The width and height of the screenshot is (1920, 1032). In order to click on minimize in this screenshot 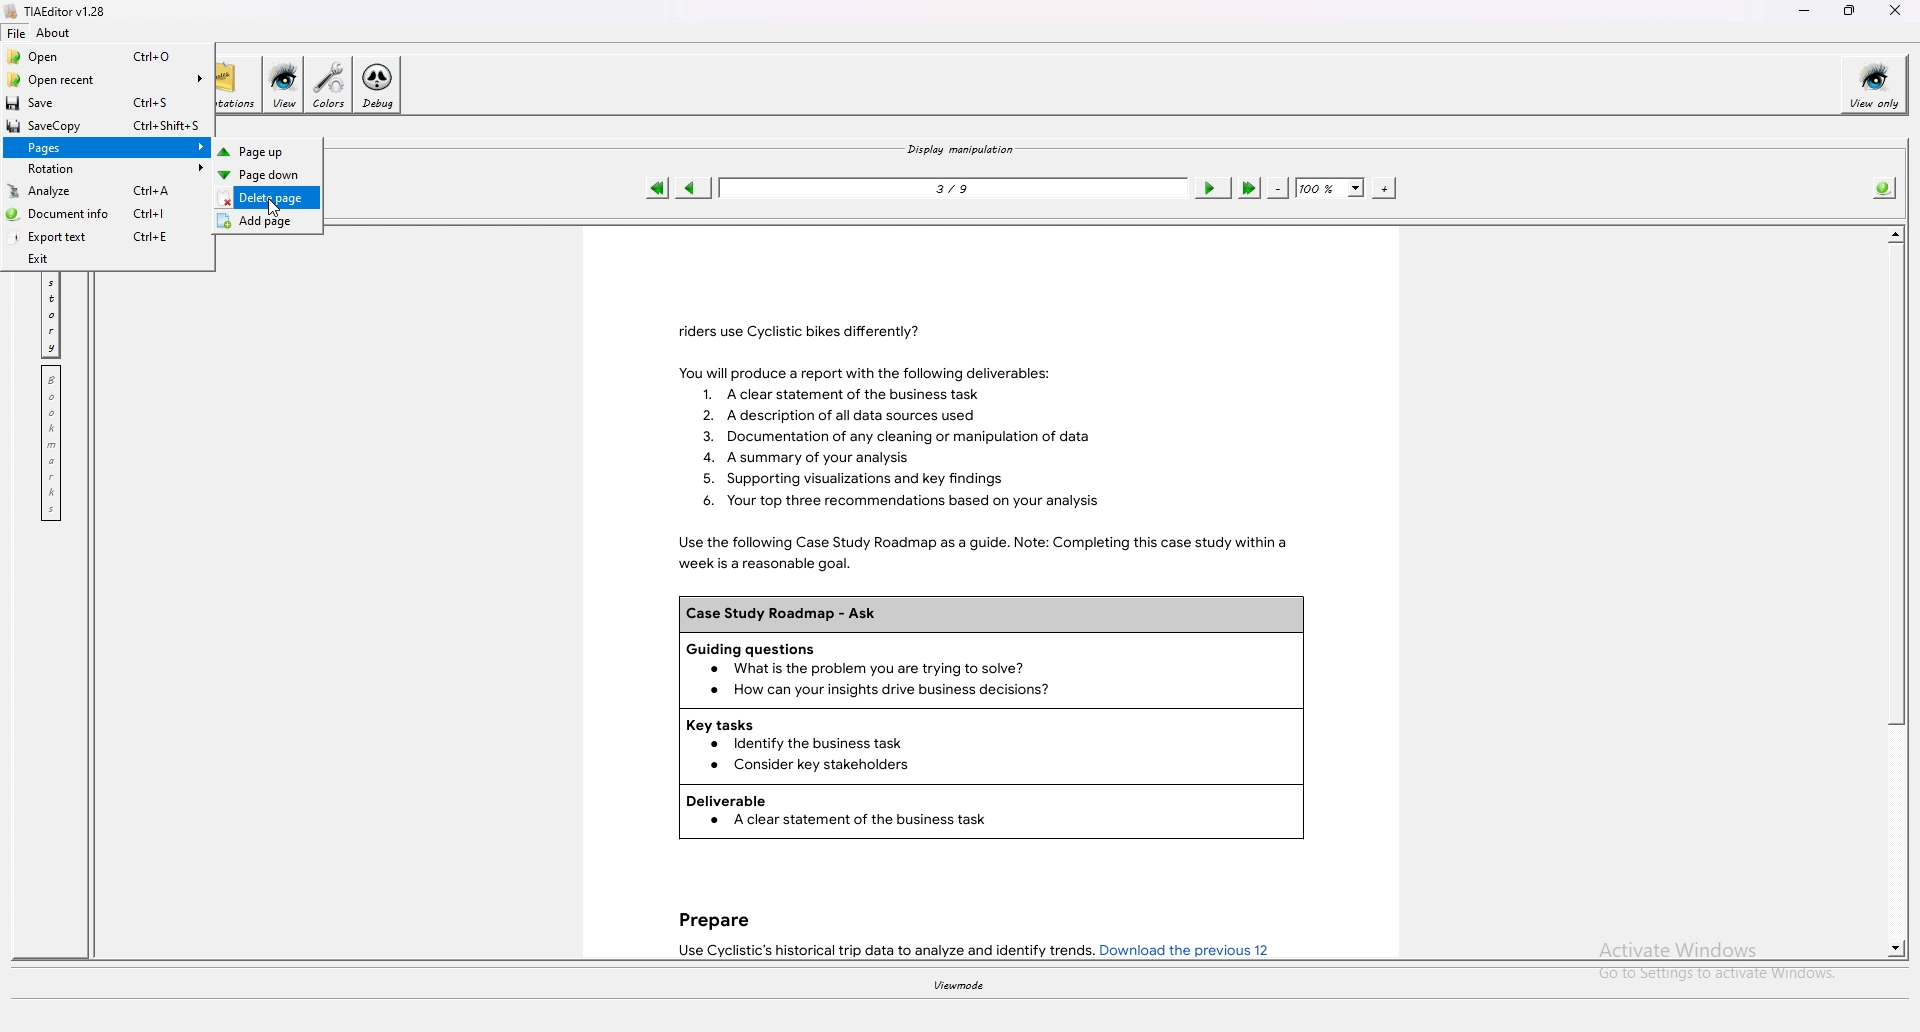, I will do `click(1804, 11)`.